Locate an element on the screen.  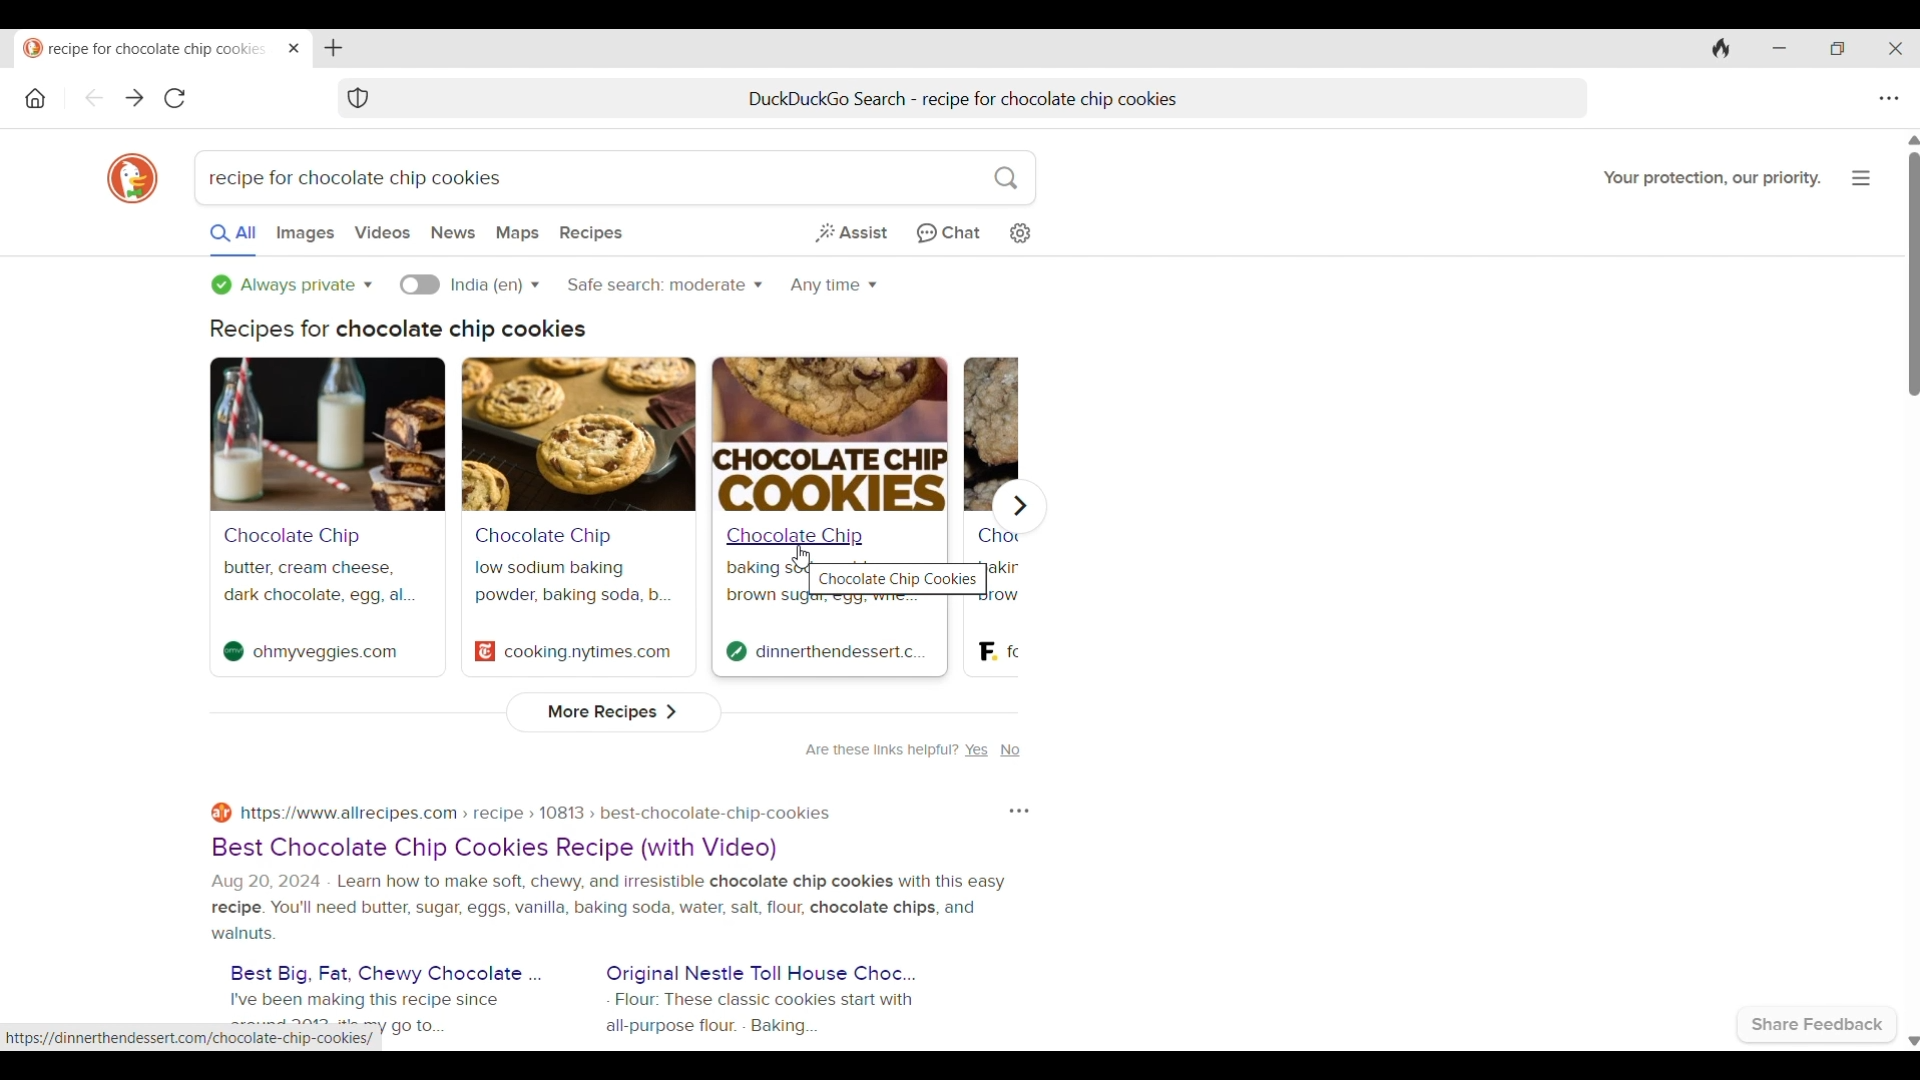
Aug 20, 2024 - Learn how to make soft, chewy, and irresistible chocolate chip cookies with this easyrecipe. You'll need butter, sugar, eggs, vanilla, baking soda, water, salt. flour, chocolate chips, and walnuts. is located at coordinates (609, 907).